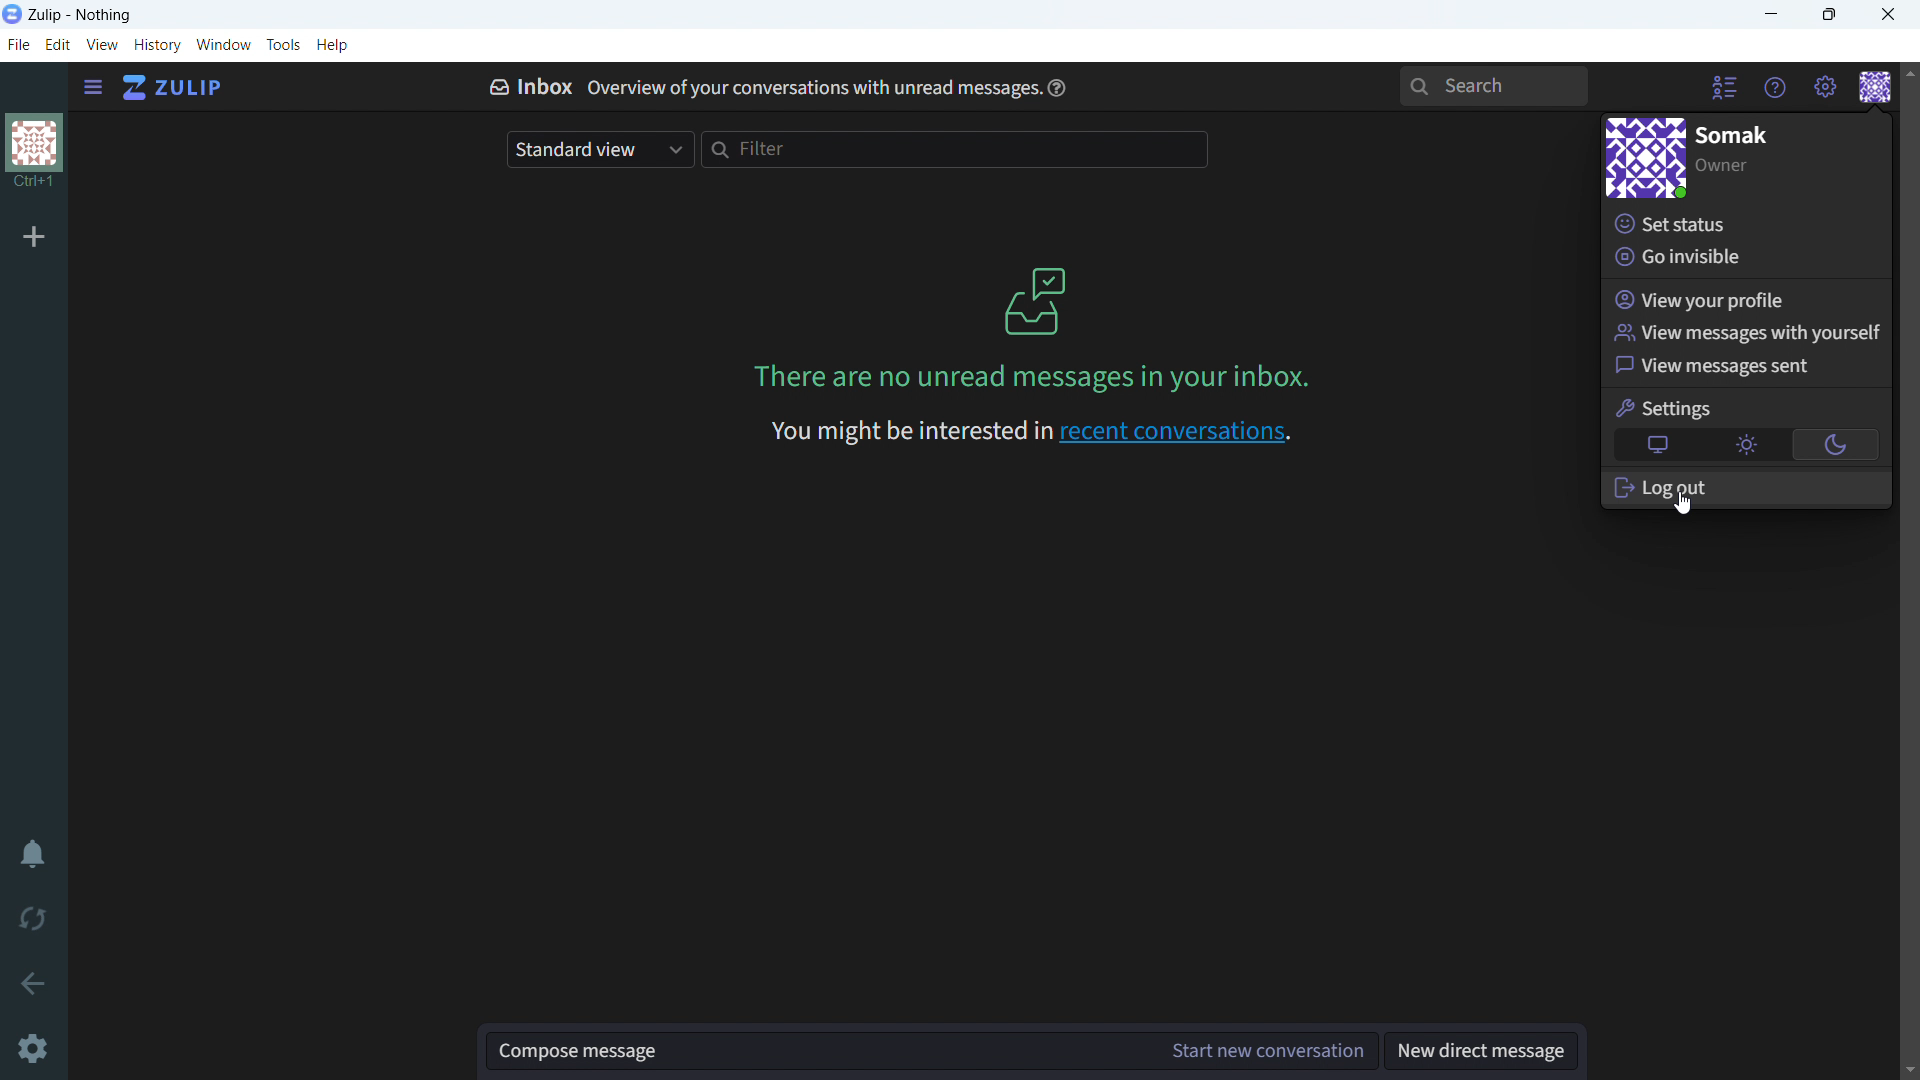 This screenshot has height=1080, width=1920. Describe the element at coordinates (158, 45) in the screenshot. I see `history` at that location.